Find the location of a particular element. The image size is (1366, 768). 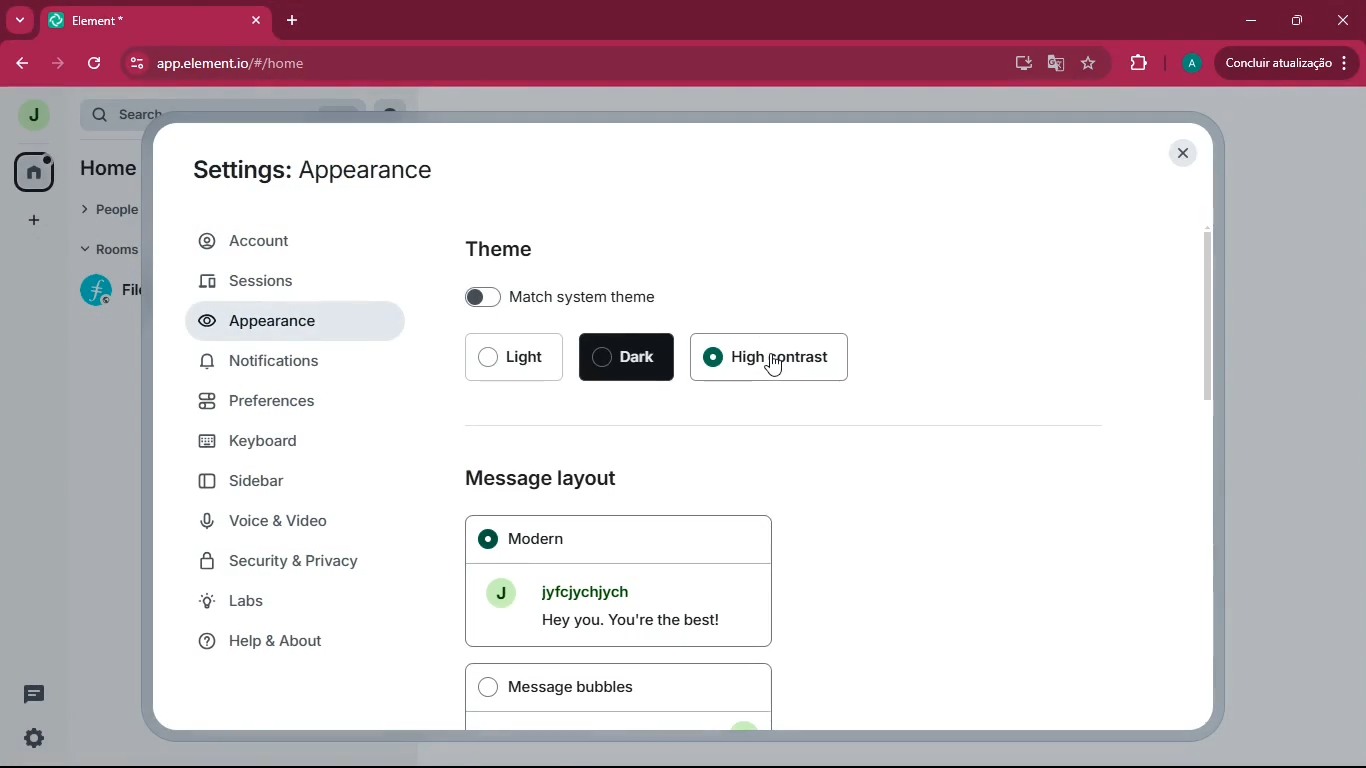

maximize is located at coordinates (1293, 20).